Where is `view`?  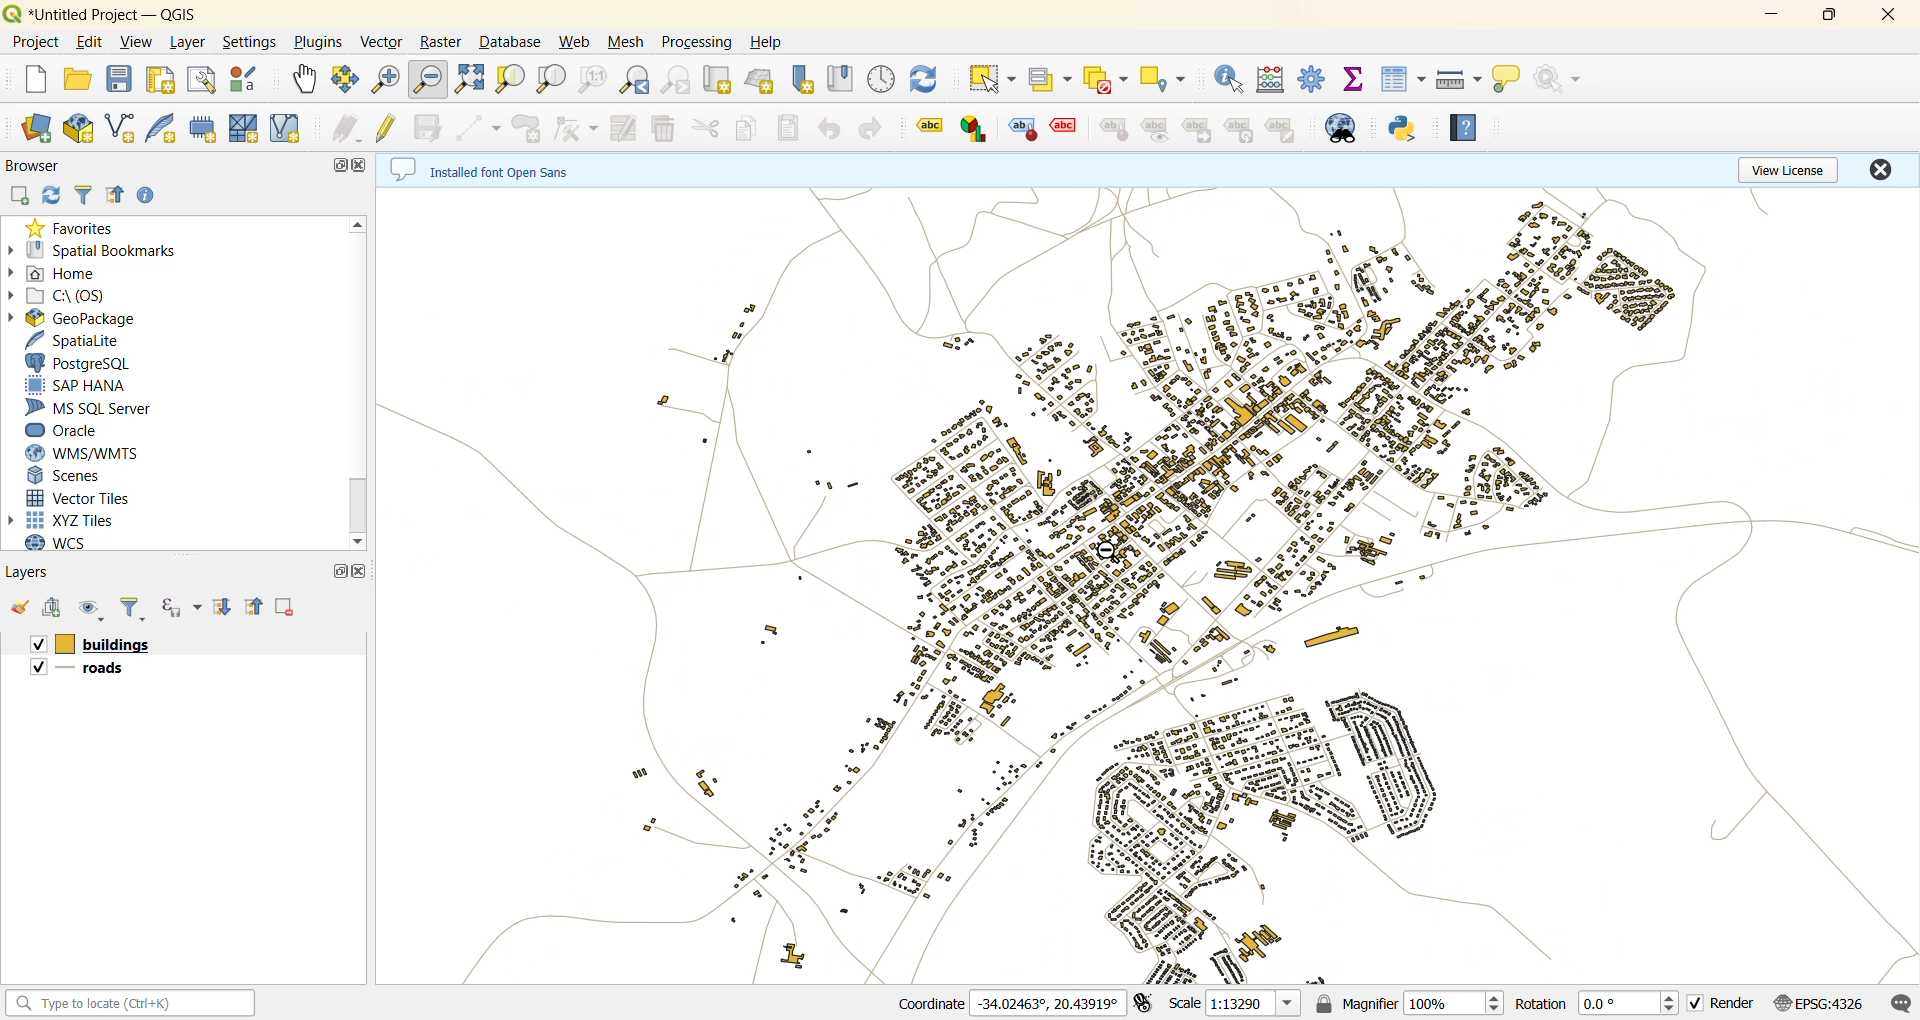
view is located at coordinates (138, 43).